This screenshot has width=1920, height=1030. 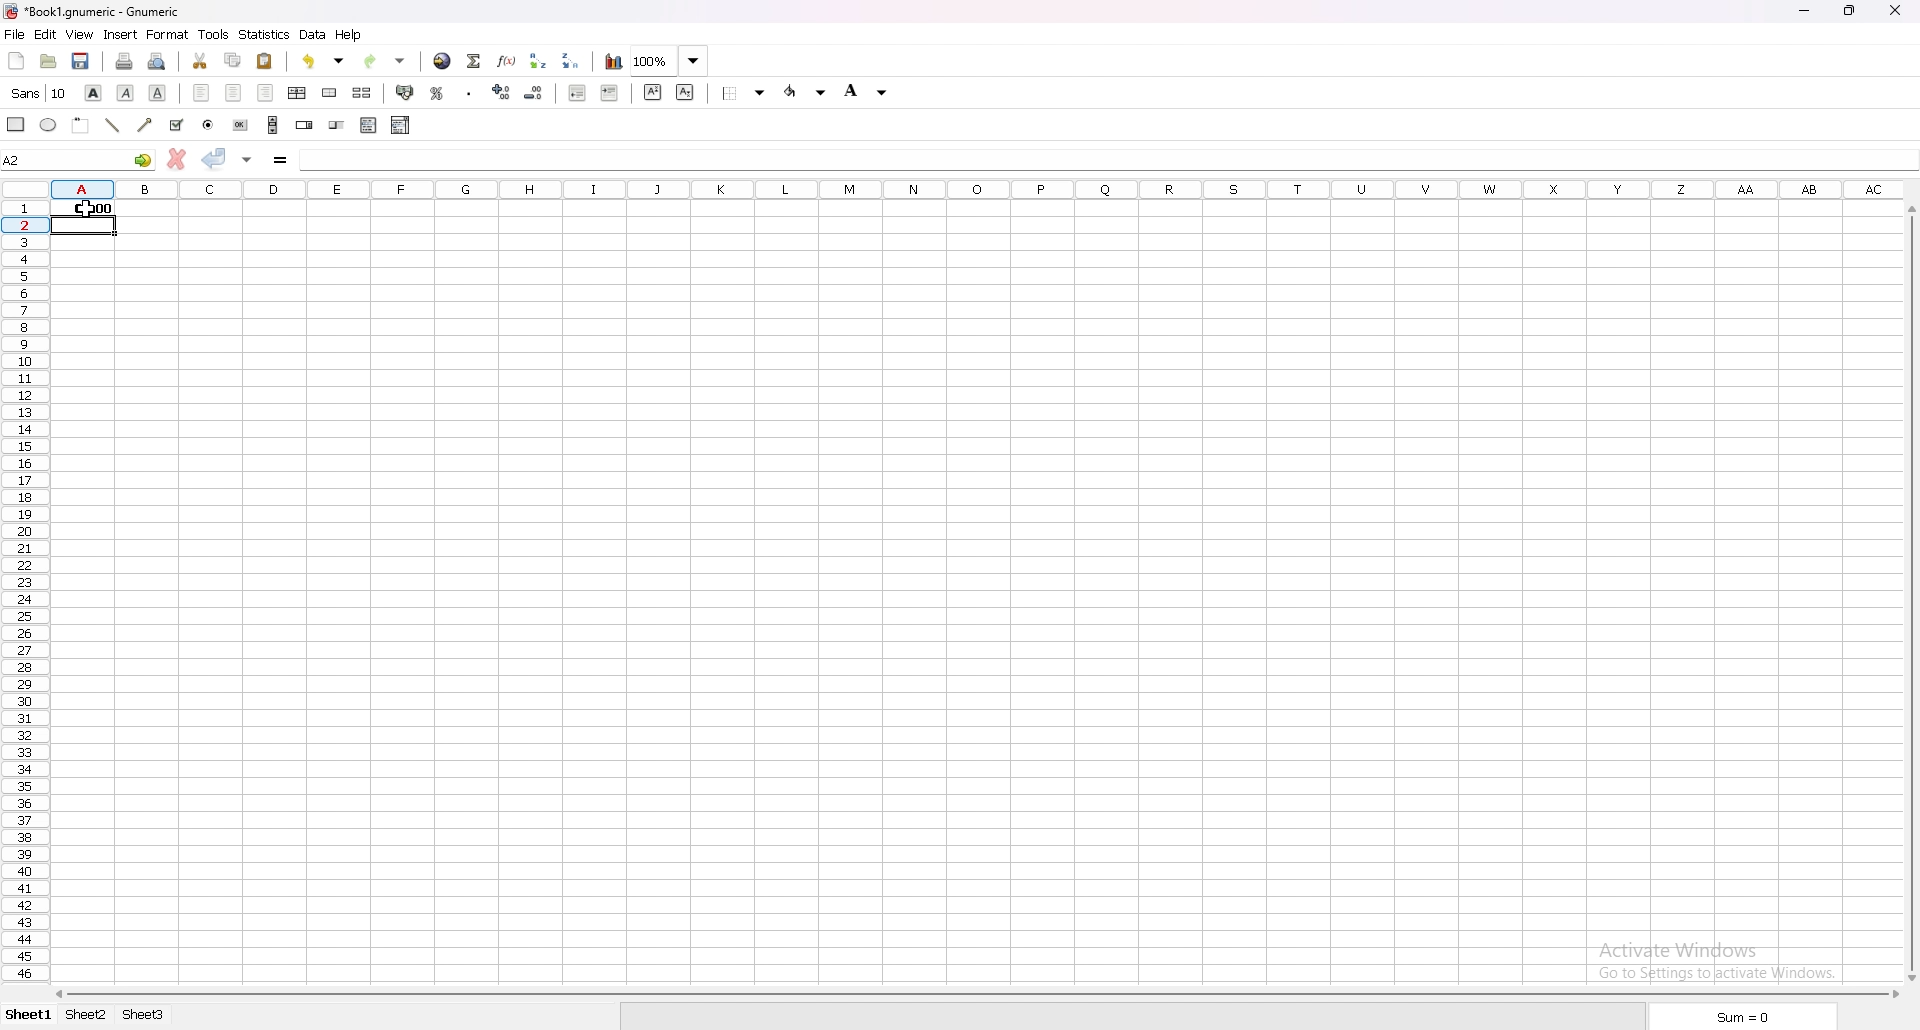 What do you see at coordinates (368, 125) in the screenshot?
I see `list` at bounding box center [368, 125].